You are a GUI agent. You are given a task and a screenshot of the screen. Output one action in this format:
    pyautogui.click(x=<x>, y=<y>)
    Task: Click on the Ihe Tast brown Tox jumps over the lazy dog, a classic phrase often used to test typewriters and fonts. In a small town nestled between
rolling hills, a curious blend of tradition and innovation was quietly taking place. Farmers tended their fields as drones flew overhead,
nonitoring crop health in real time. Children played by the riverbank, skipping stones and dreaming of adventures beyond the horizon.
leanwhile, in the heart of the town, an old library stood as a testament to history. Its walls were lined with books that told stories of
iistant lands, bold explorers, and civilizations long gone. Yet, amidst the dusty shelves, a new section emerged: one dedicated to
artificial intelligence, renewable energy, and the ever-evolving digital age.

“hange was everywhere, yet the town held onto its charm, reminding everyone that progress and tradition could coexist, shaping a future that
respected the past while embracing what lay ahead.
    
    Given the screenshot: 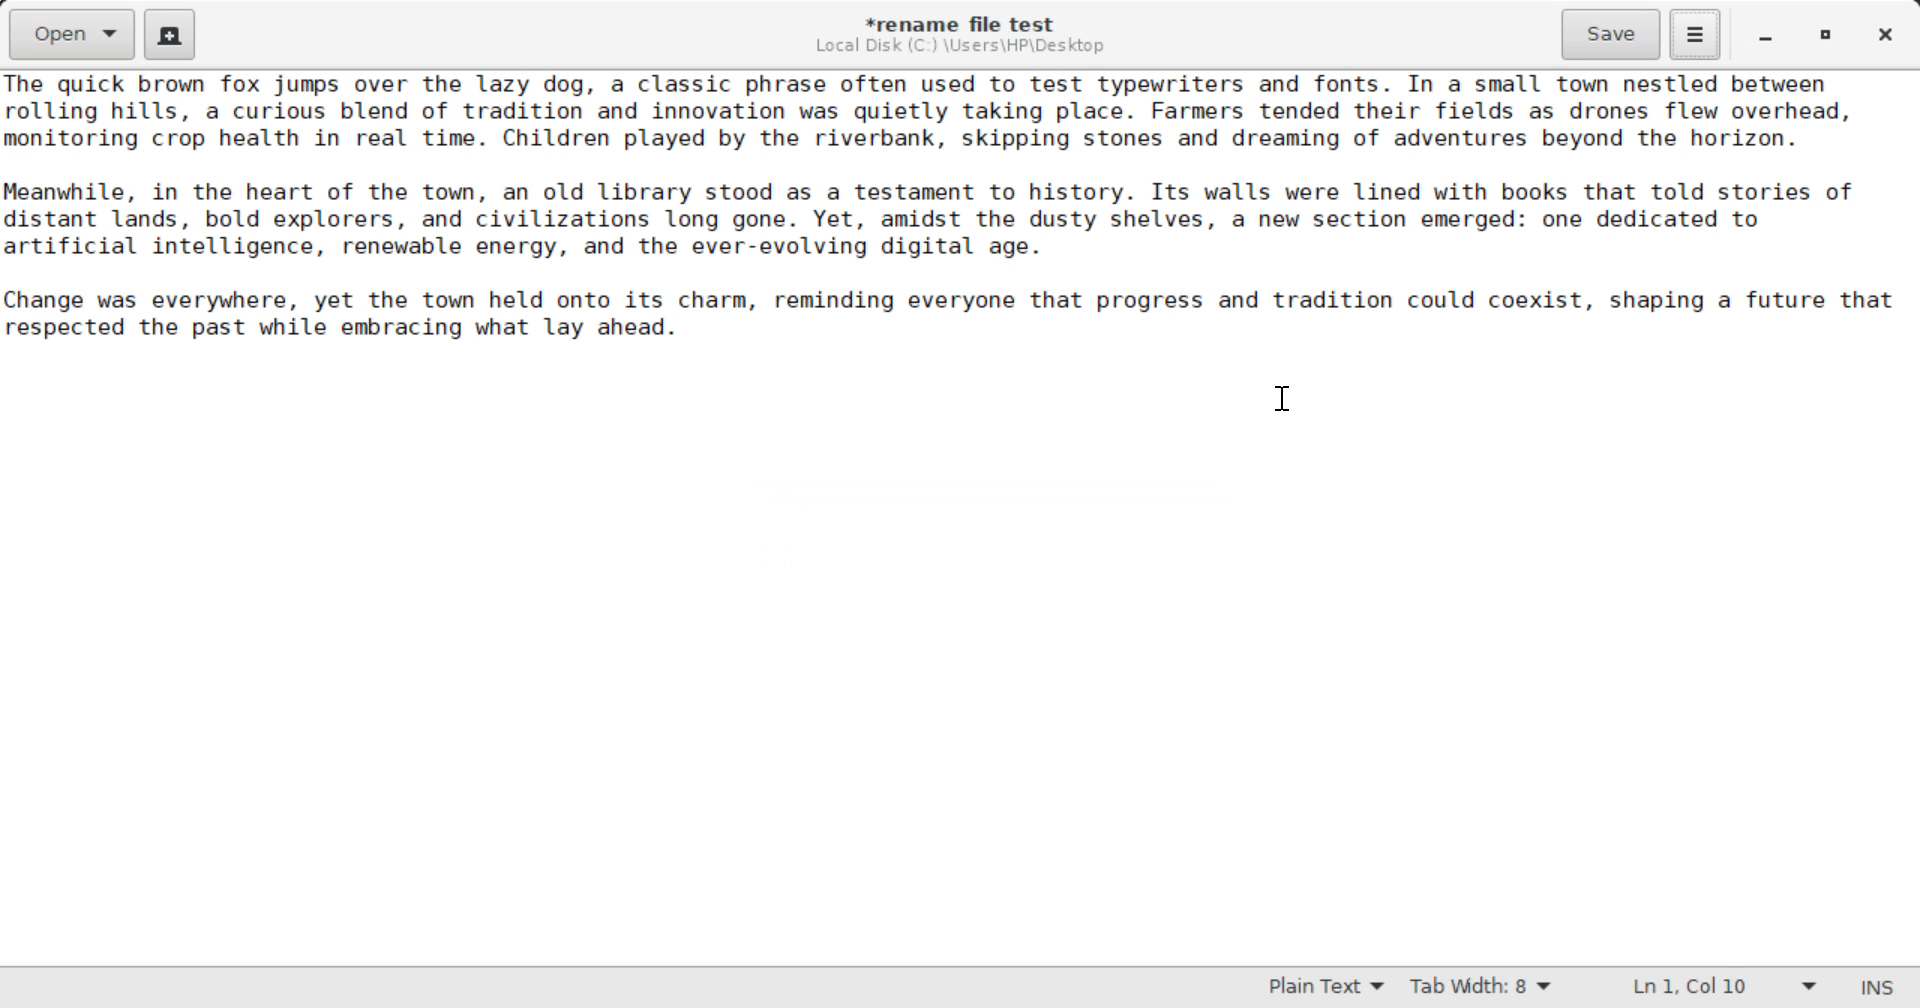 What is the action you would take?
    pyautogui.click(x=960, y=210)
    